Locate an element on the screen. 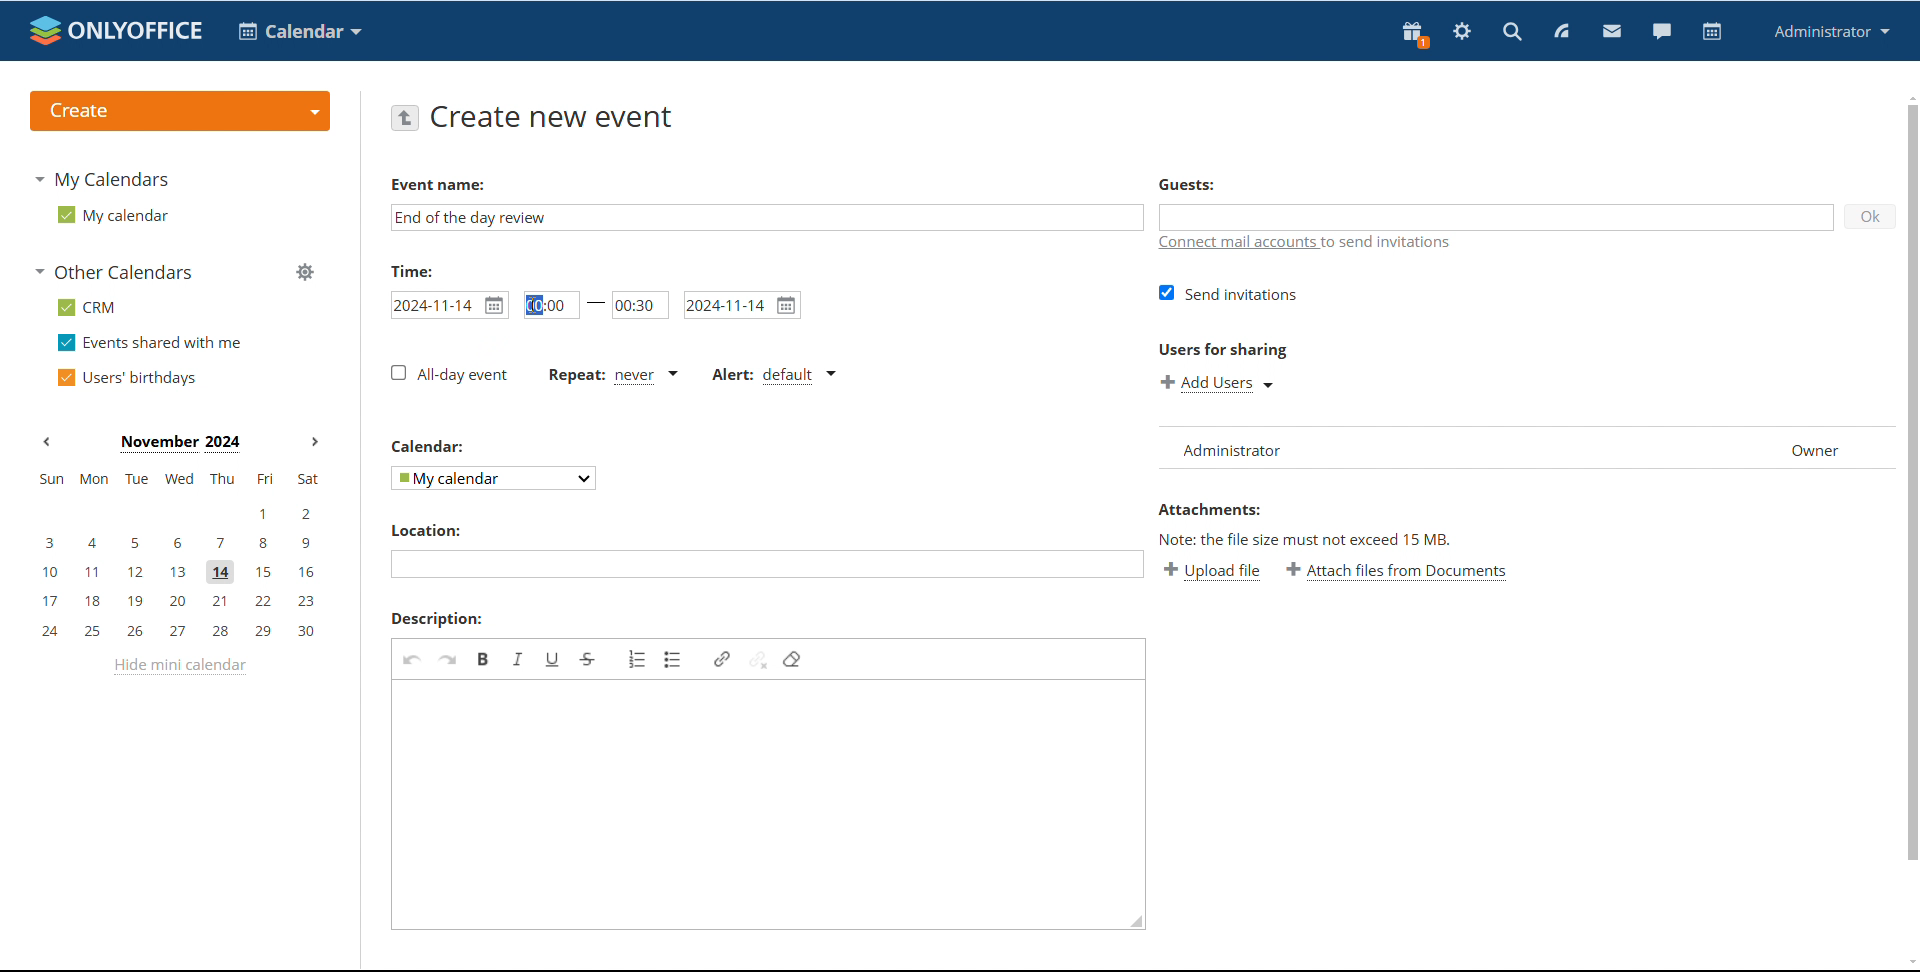 The image size is (1920, 972). event name added is located at coordinates (472, 217).